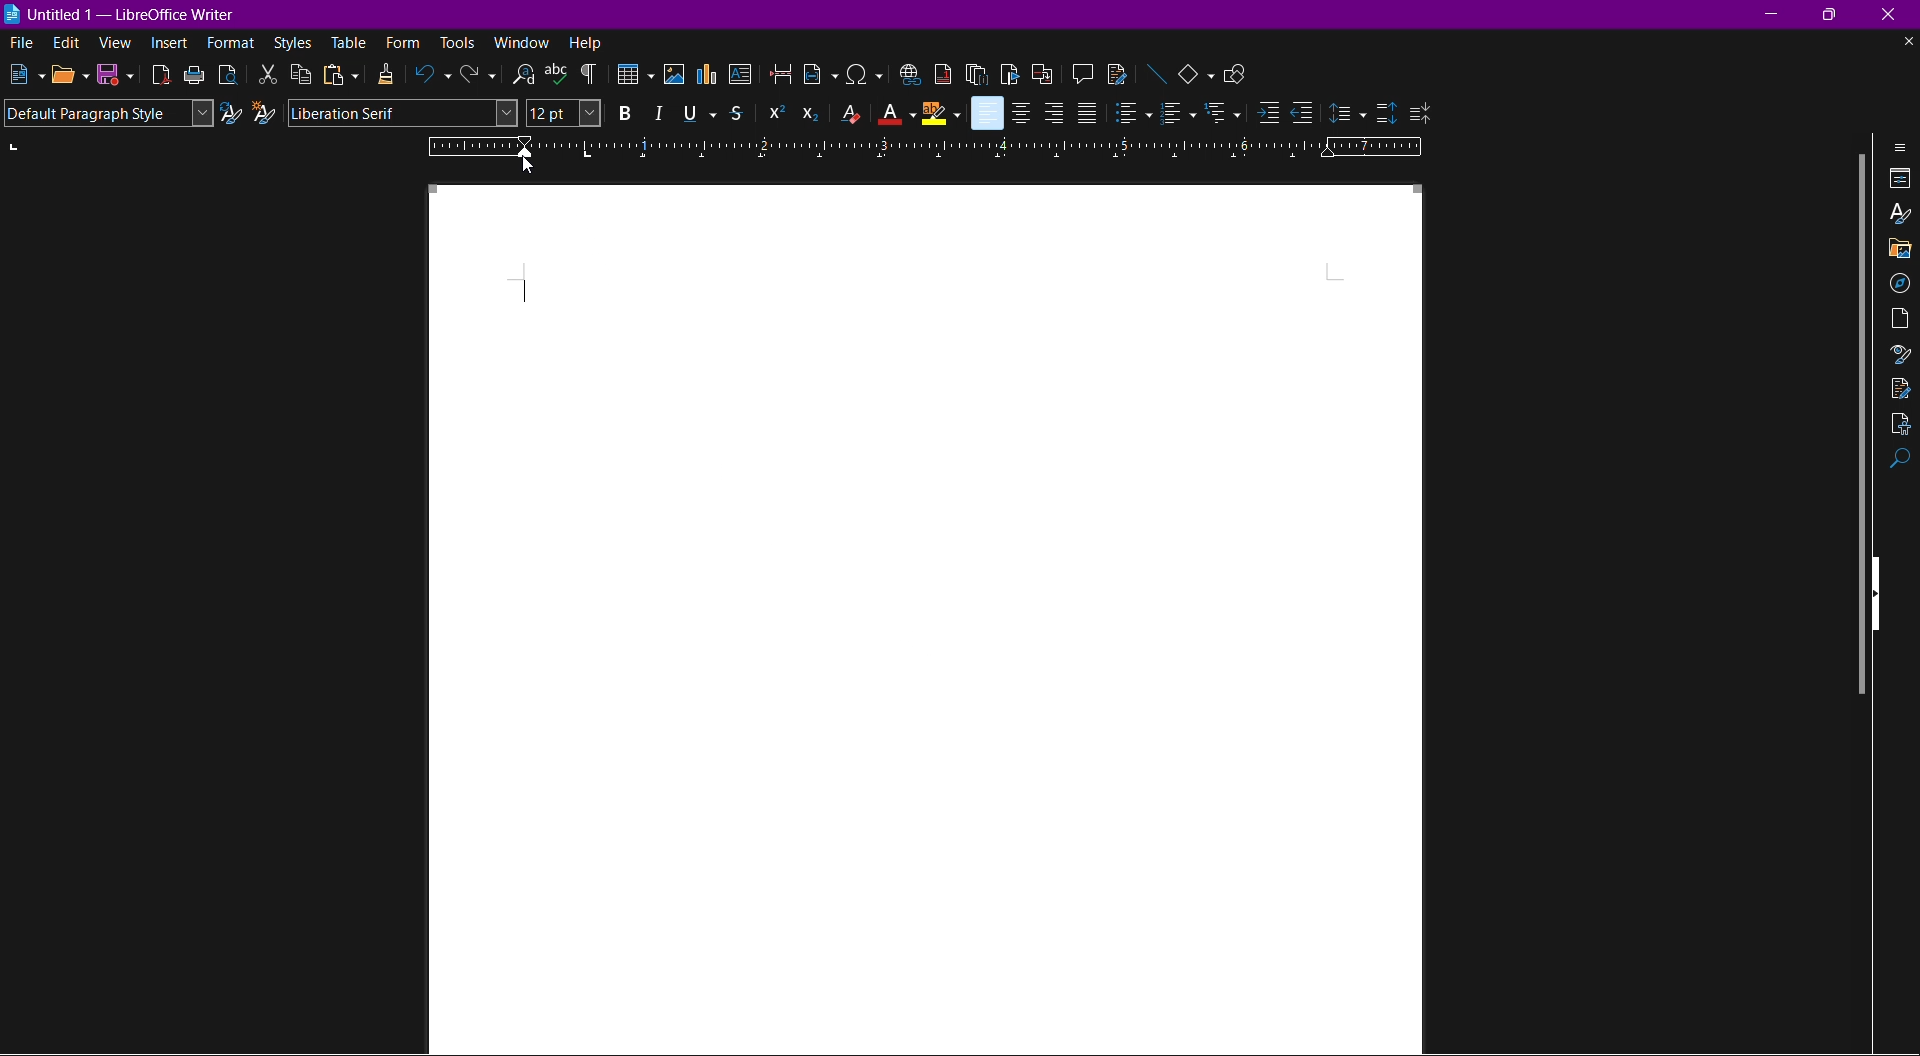 Image resolution: width=1920 pixels, height=1056 pixels. Describe the element at coordinates (1420, 111) in the screenshot. I see `Decrease Spacing` at that location.